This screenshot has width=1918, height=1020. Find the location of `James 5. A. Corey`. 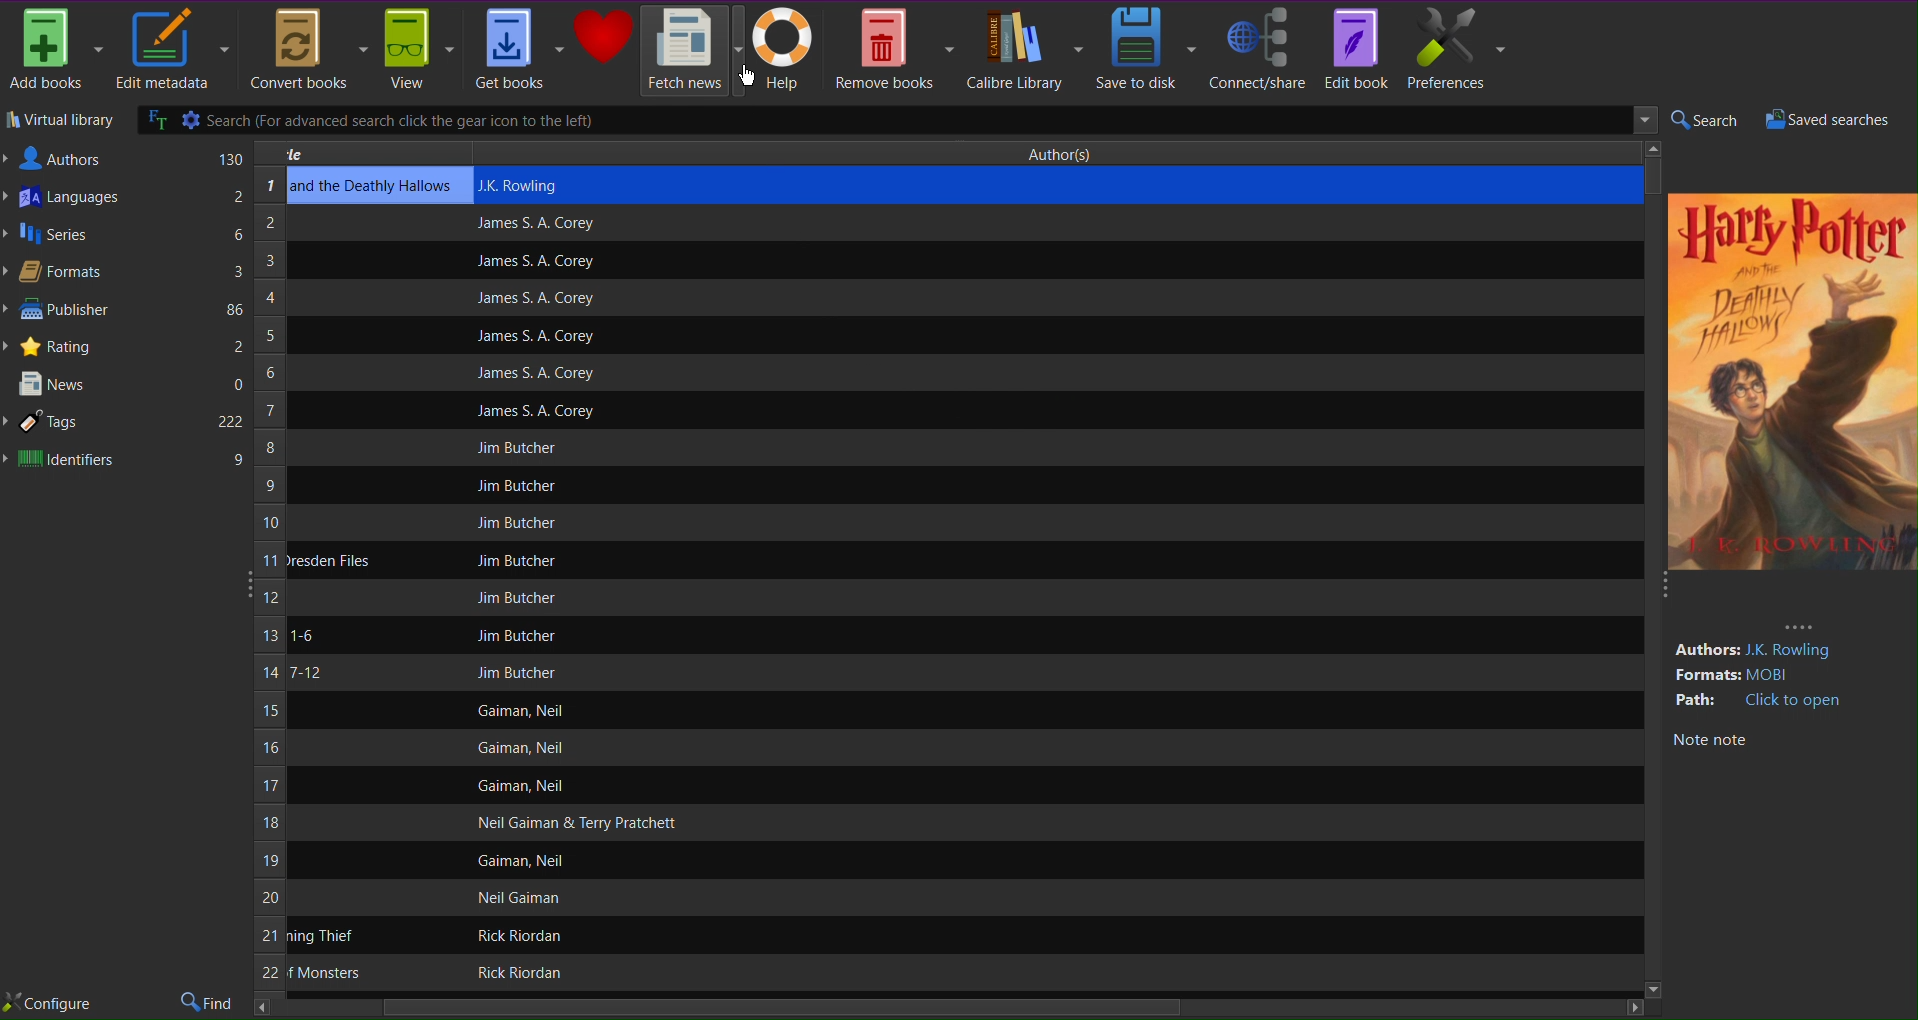

James 5. A. Corey is located at coordinates (522, 372).